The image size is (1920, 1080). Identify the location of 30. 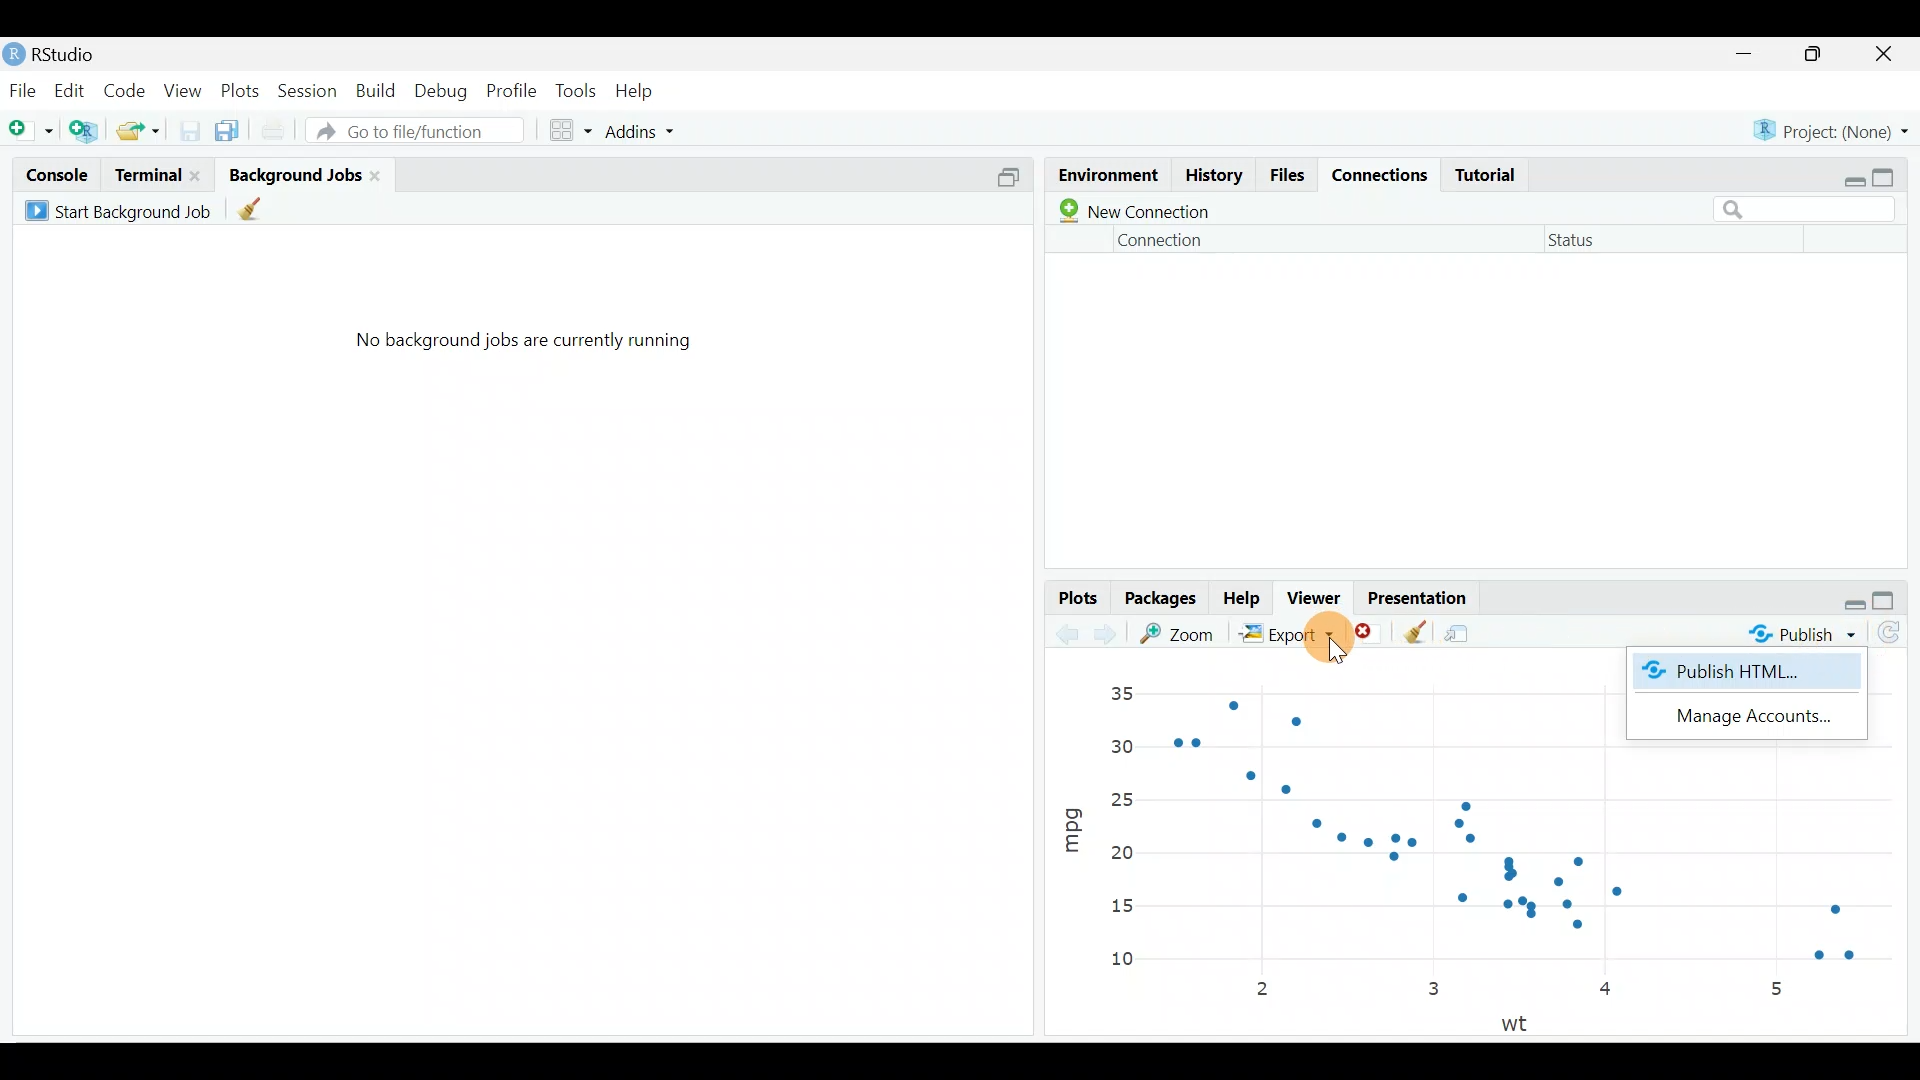
(1123, 744).